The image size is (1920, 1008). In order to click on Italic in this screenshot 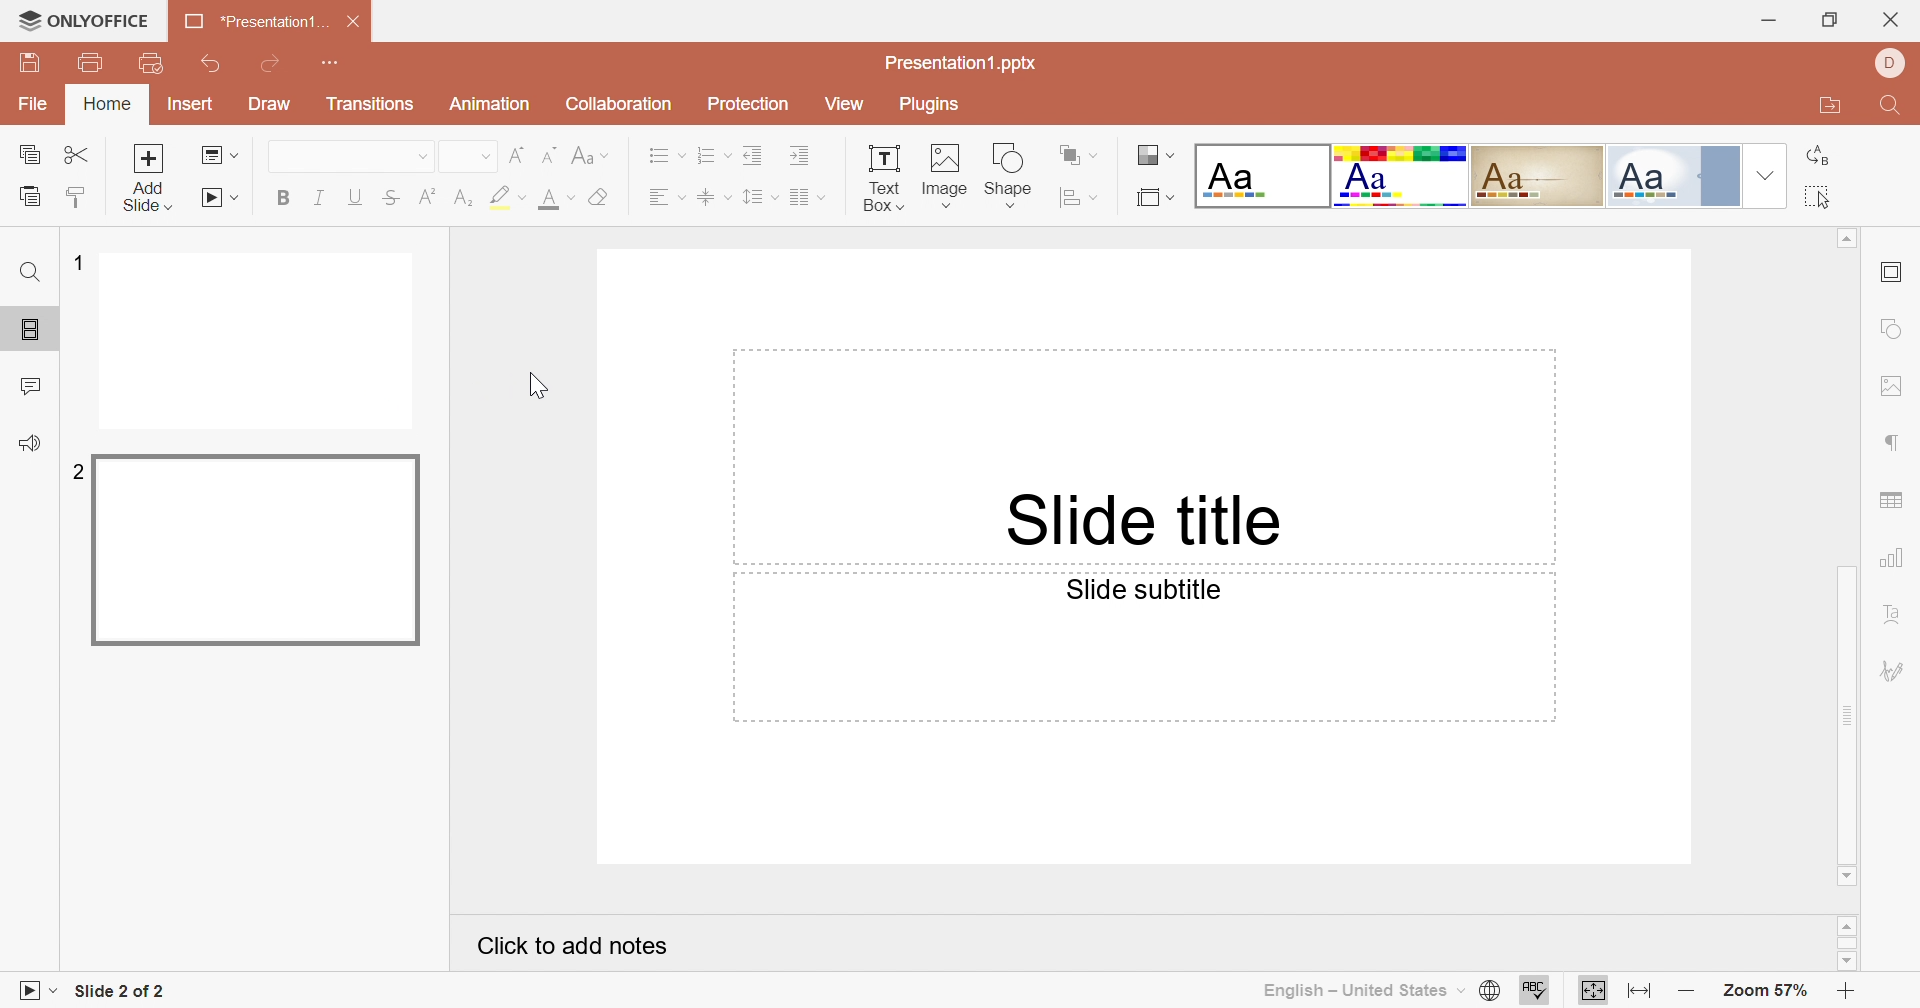, I will do `click(321, 198)`.